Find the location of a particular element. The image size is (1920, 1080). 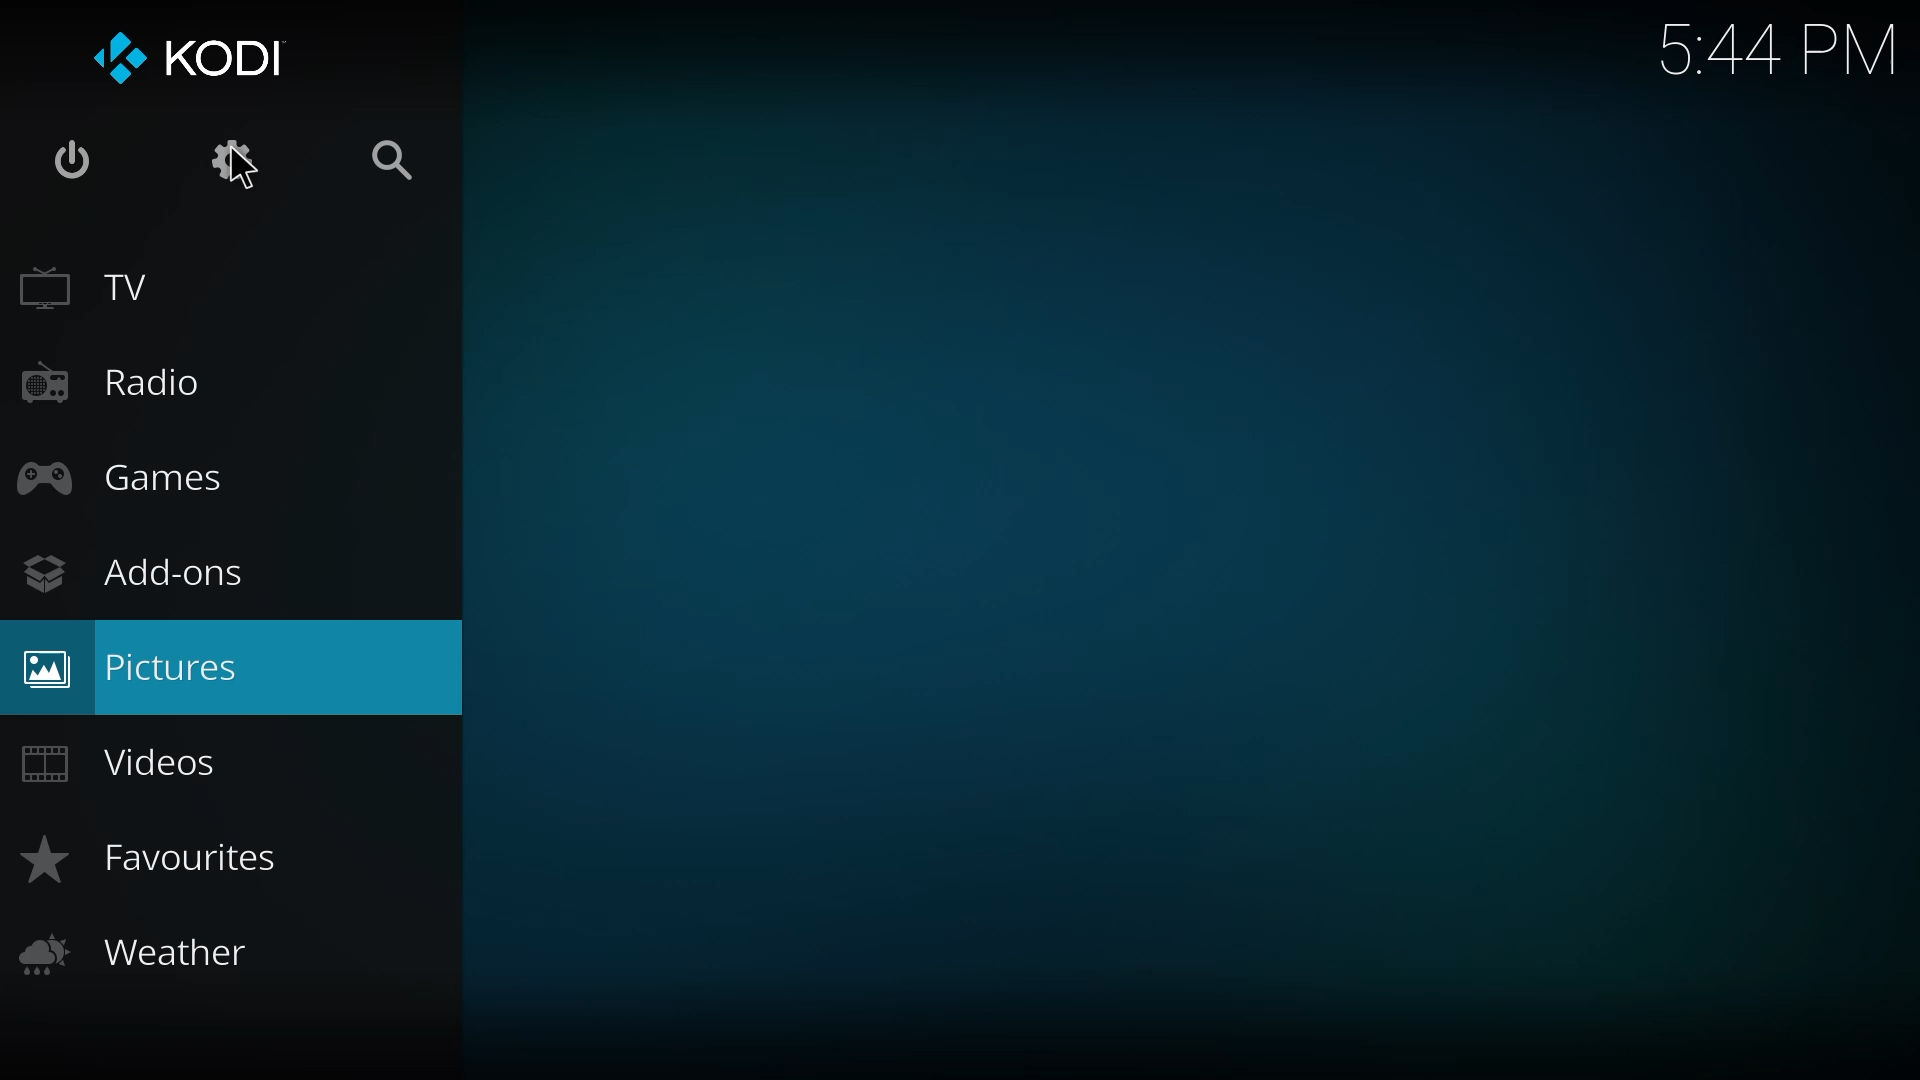

0:44 PM is located at coordinates (1777, 56).